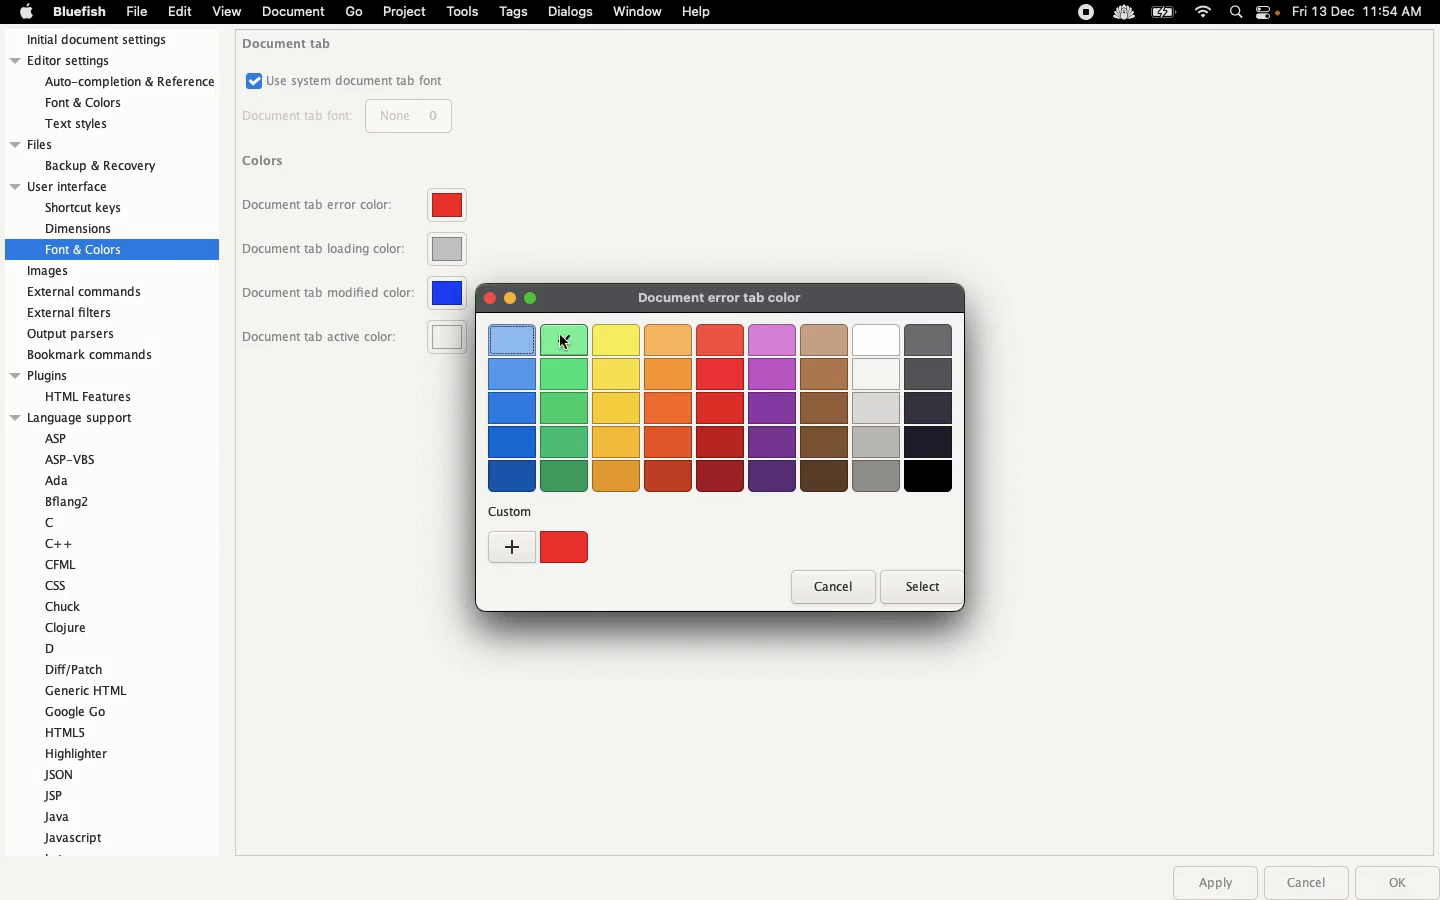 This screenshot has height=900, width=1440. What do you see at coordinates (26, 11) in the screenshot?
I see `Apple logo` at bounding box center [26, 11].